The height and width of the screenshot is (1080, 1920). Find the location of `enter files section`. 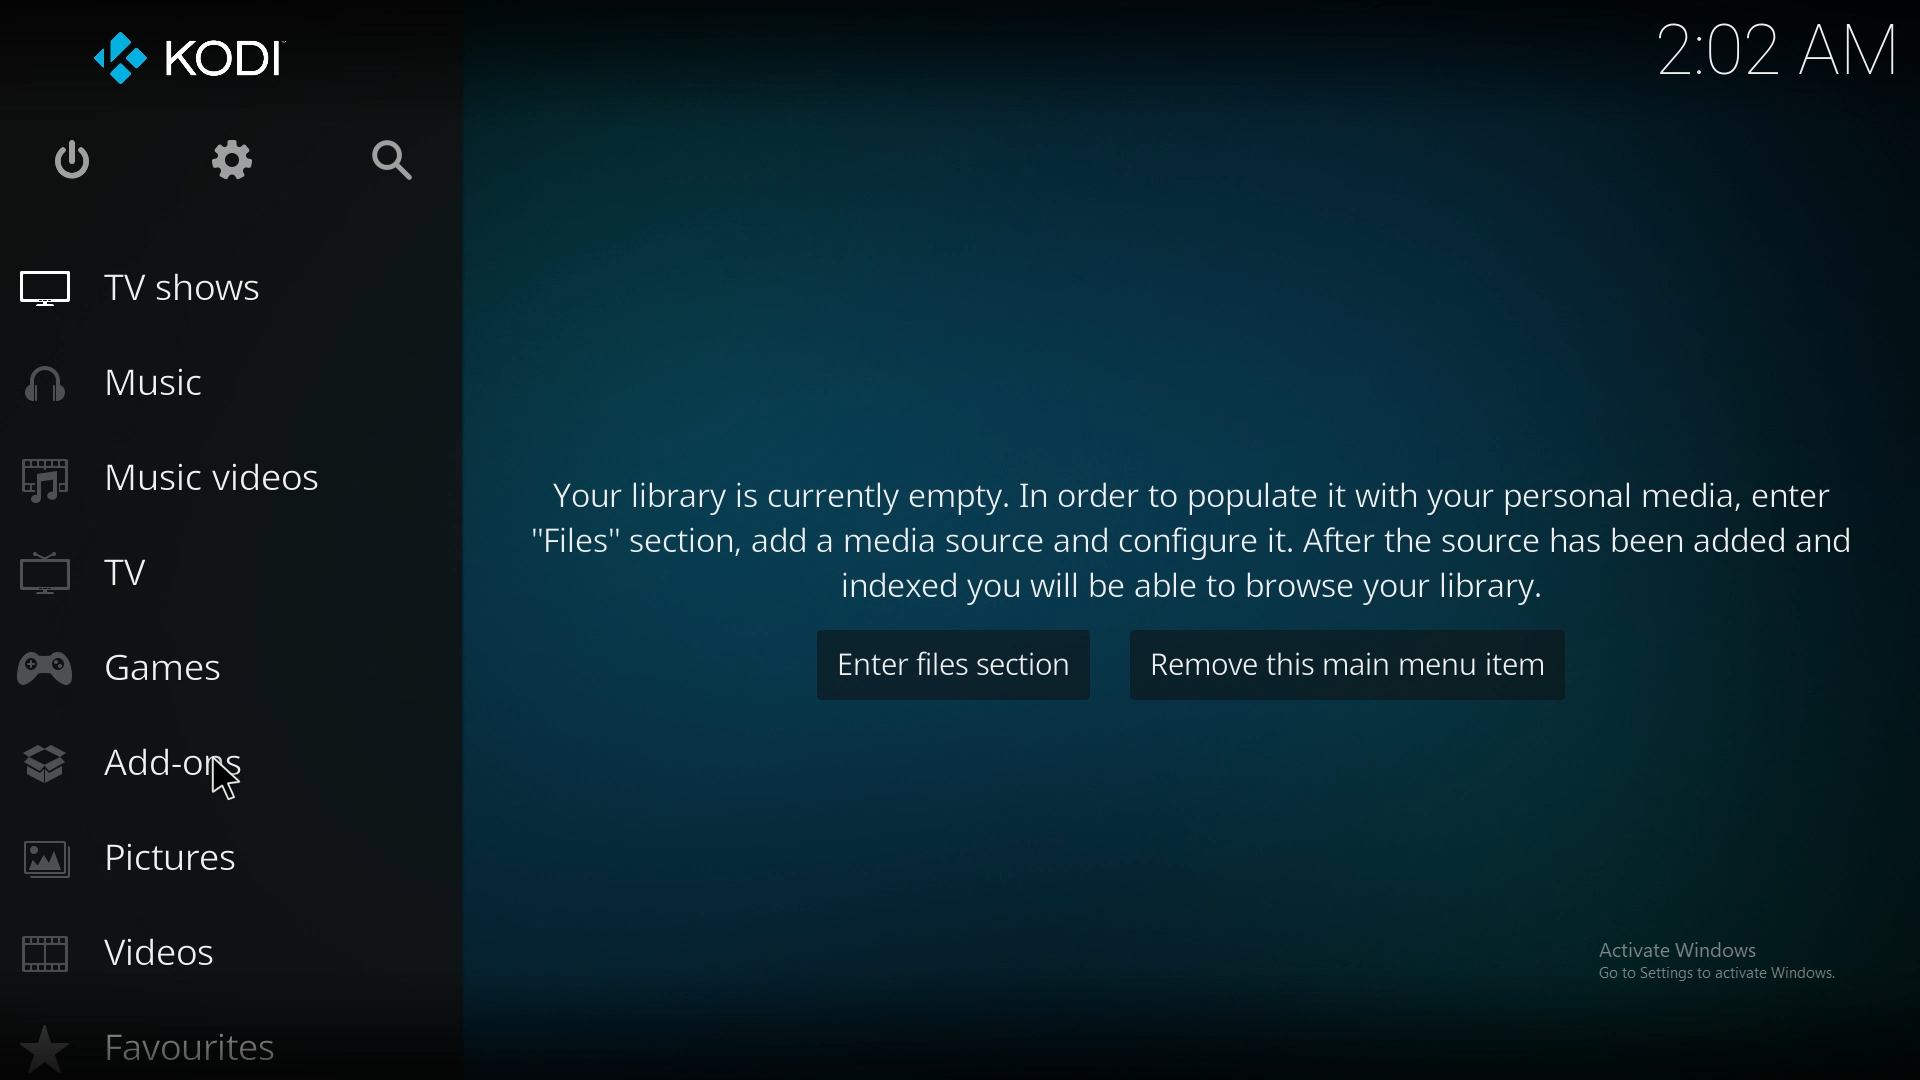

enter files section is located at coordinates (948, 664).